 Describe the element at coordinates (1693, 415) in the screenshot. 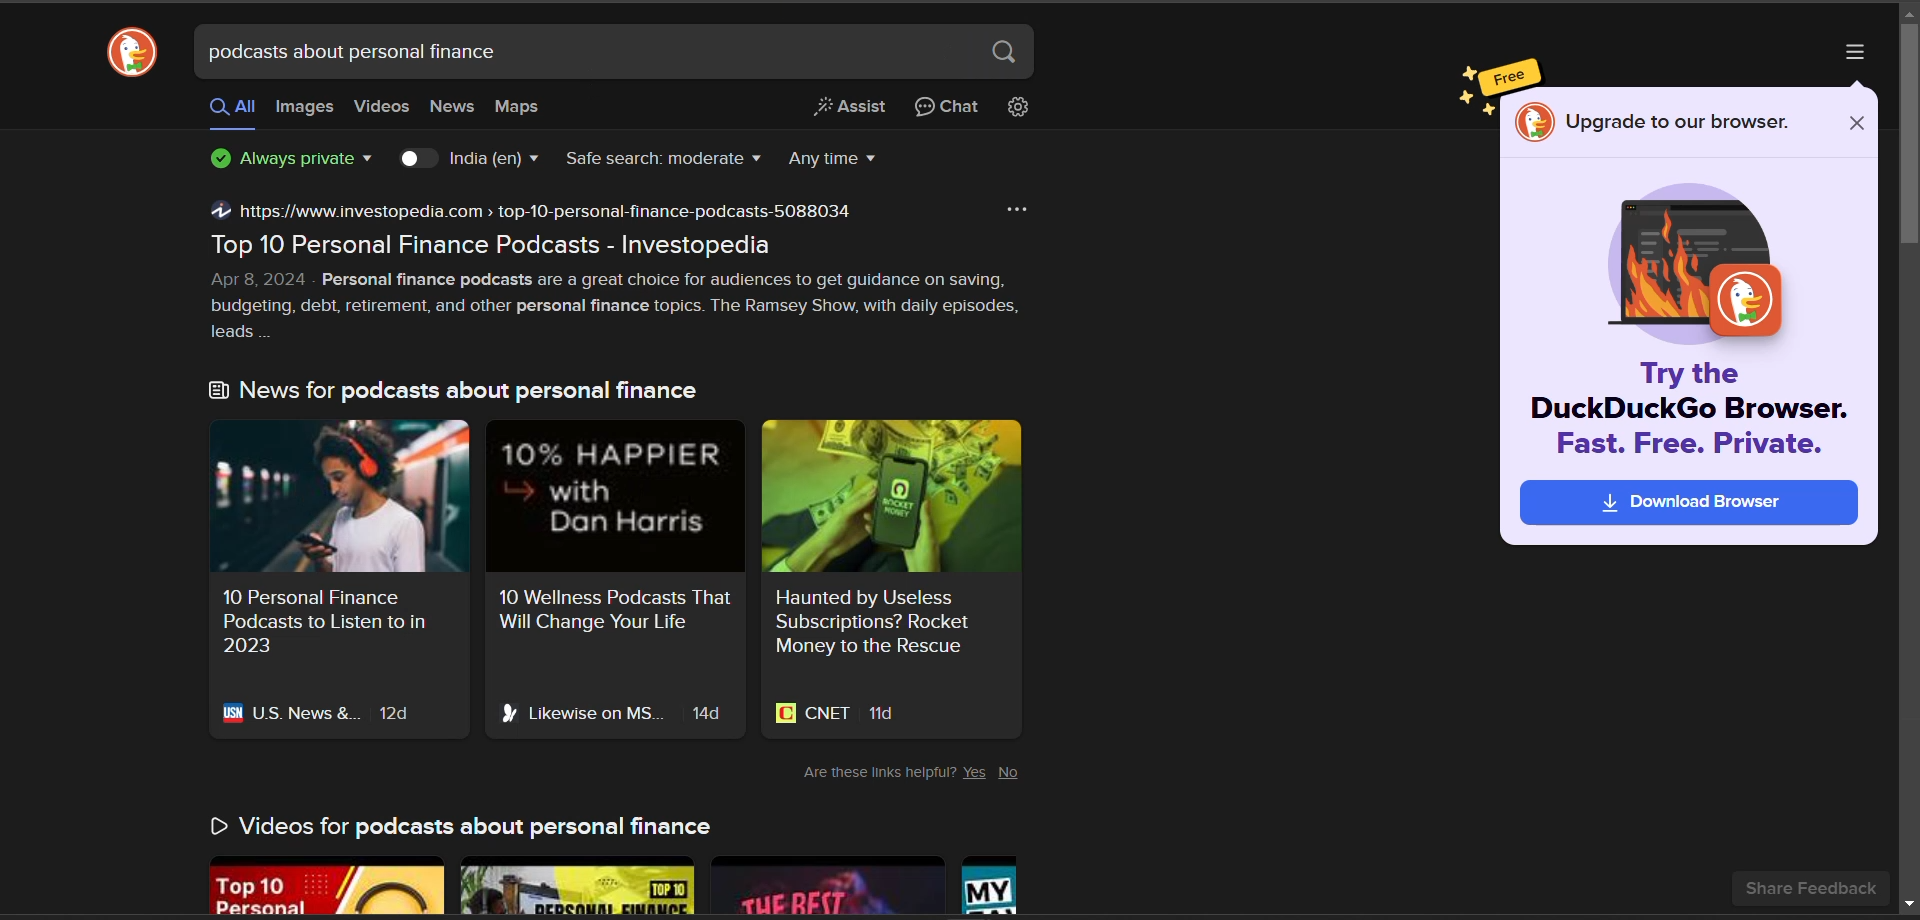

I see `Try the DuckDuckGo Browser. Fast. Free. Private` at that location.